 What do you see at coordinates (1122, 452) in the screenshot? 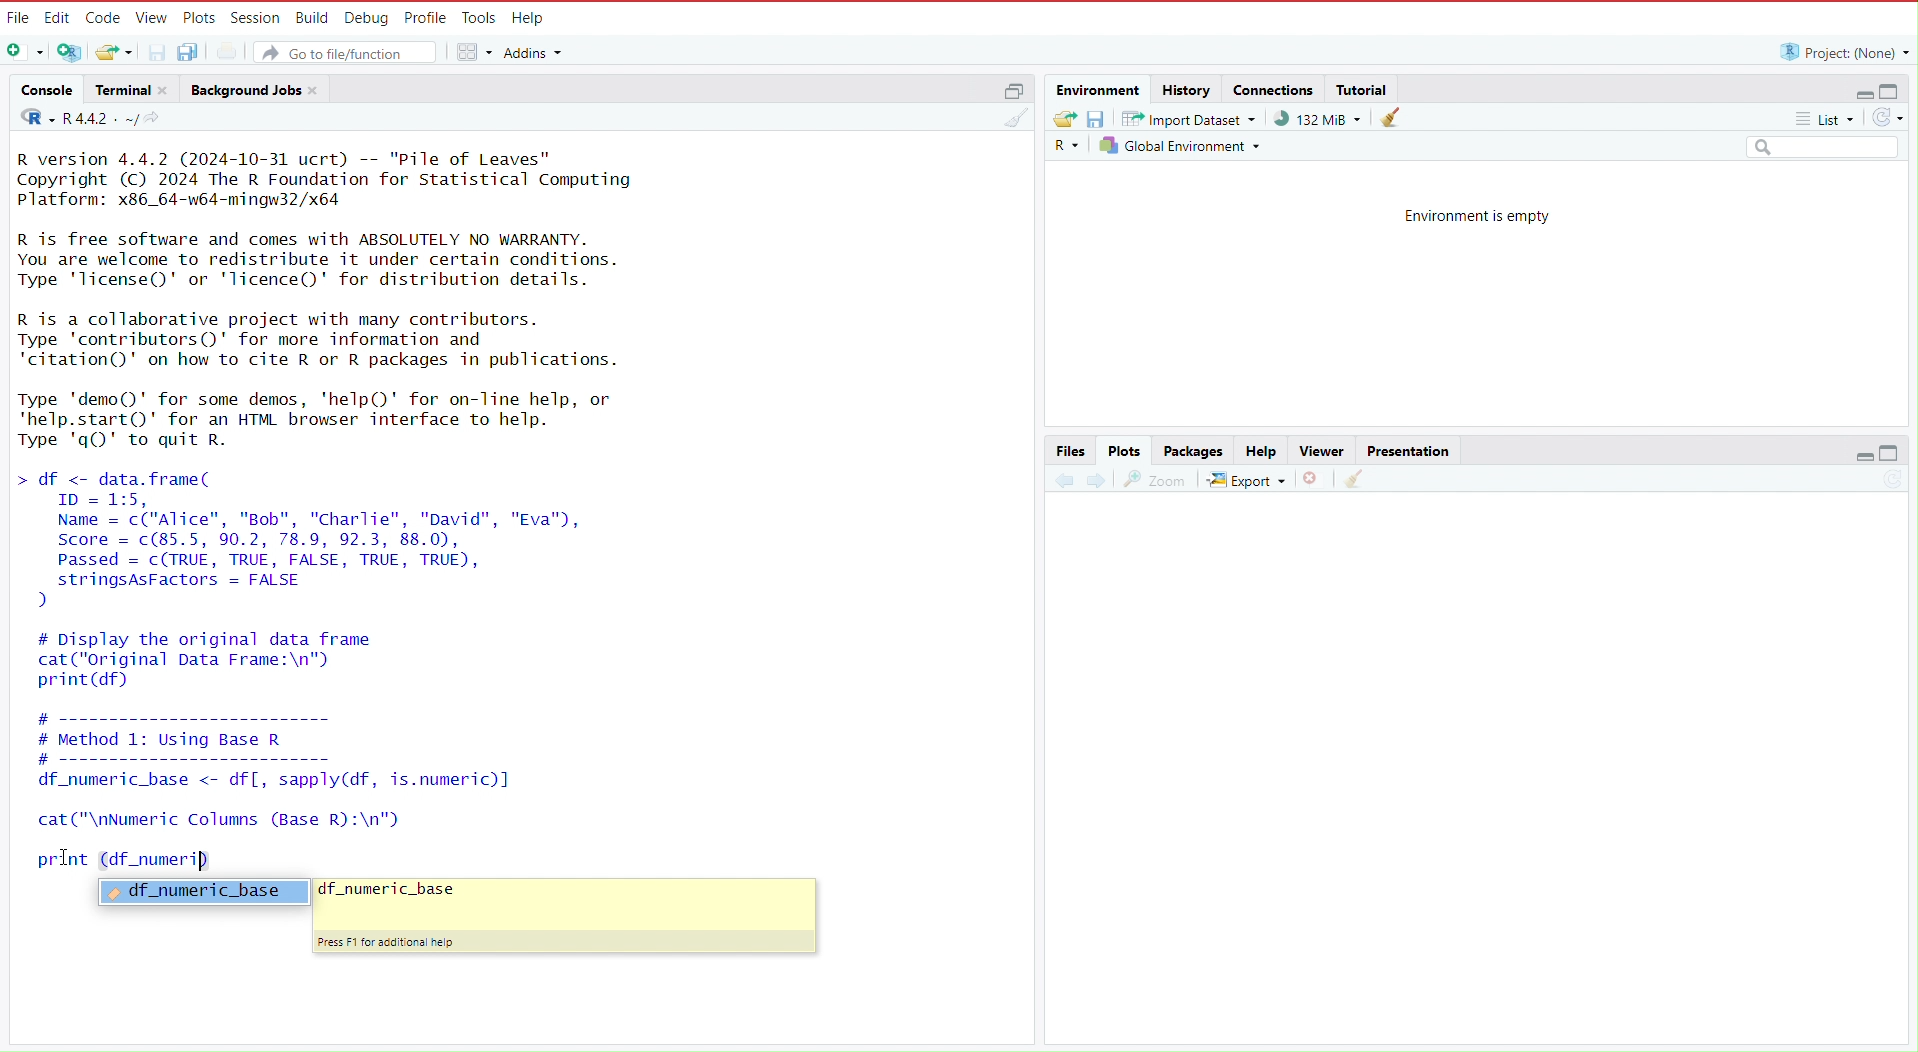
I see `Plots` at bounding box center [1122, 452].